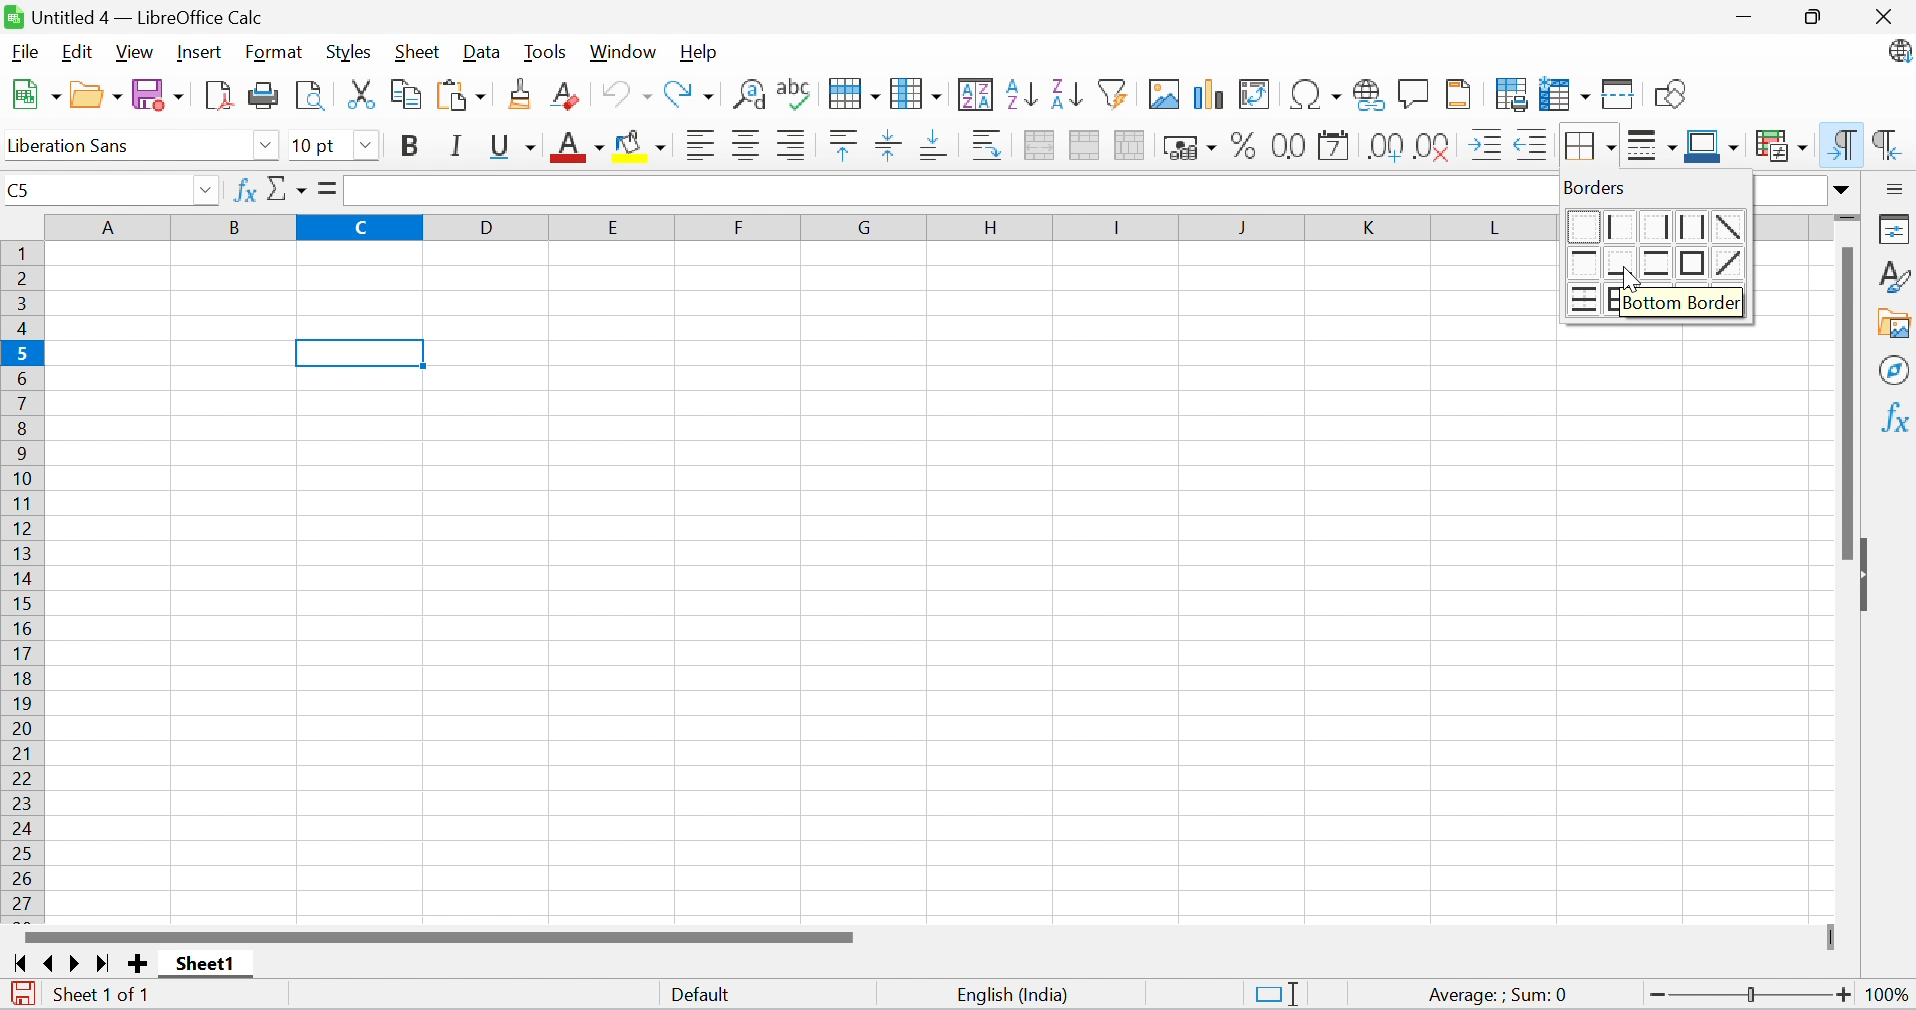 This screenshot has width=1916, height=1010. Describe the element at coordinates (465, 97) in the screenshot. I see `Paste` at that location.